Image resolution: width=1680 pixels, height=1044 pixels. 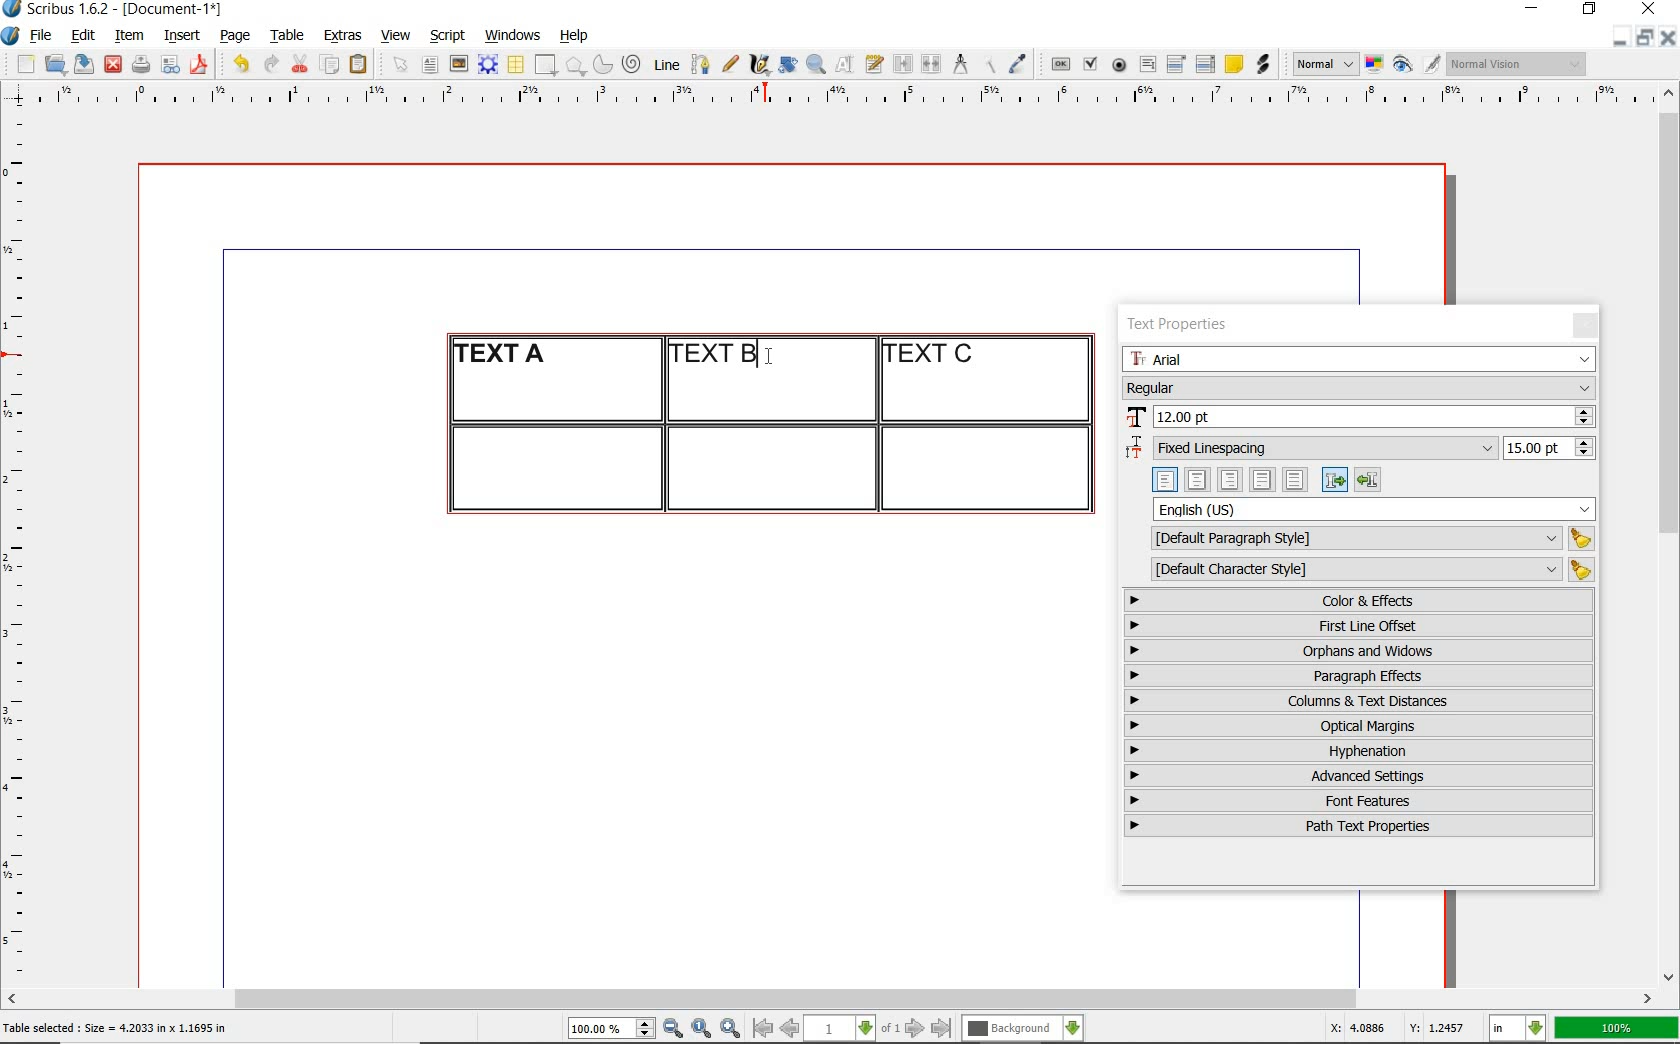 What do you see at coordinates (575, 65) in the screenshot?
I see `polygon` at bounding box center [575, 65].